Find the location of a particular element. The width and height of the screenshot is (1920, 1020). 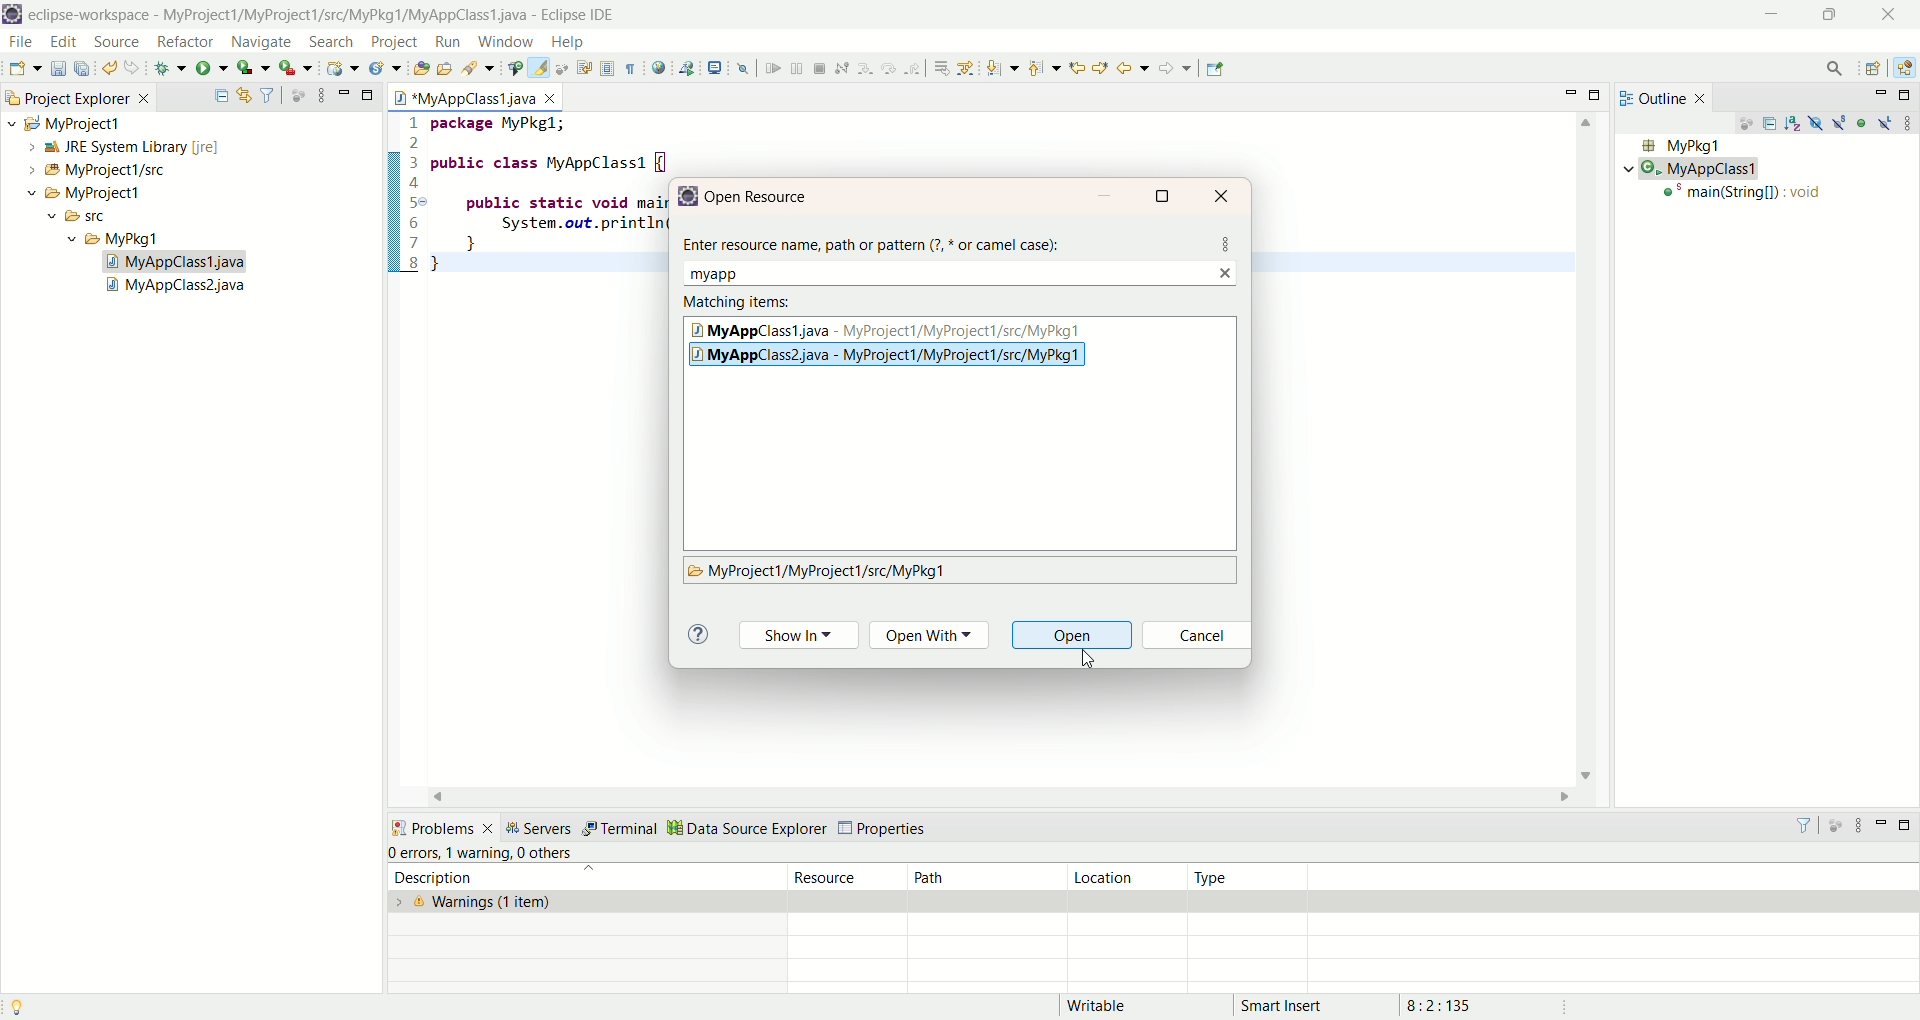

next annotation is located at coordinates (1003, 69).